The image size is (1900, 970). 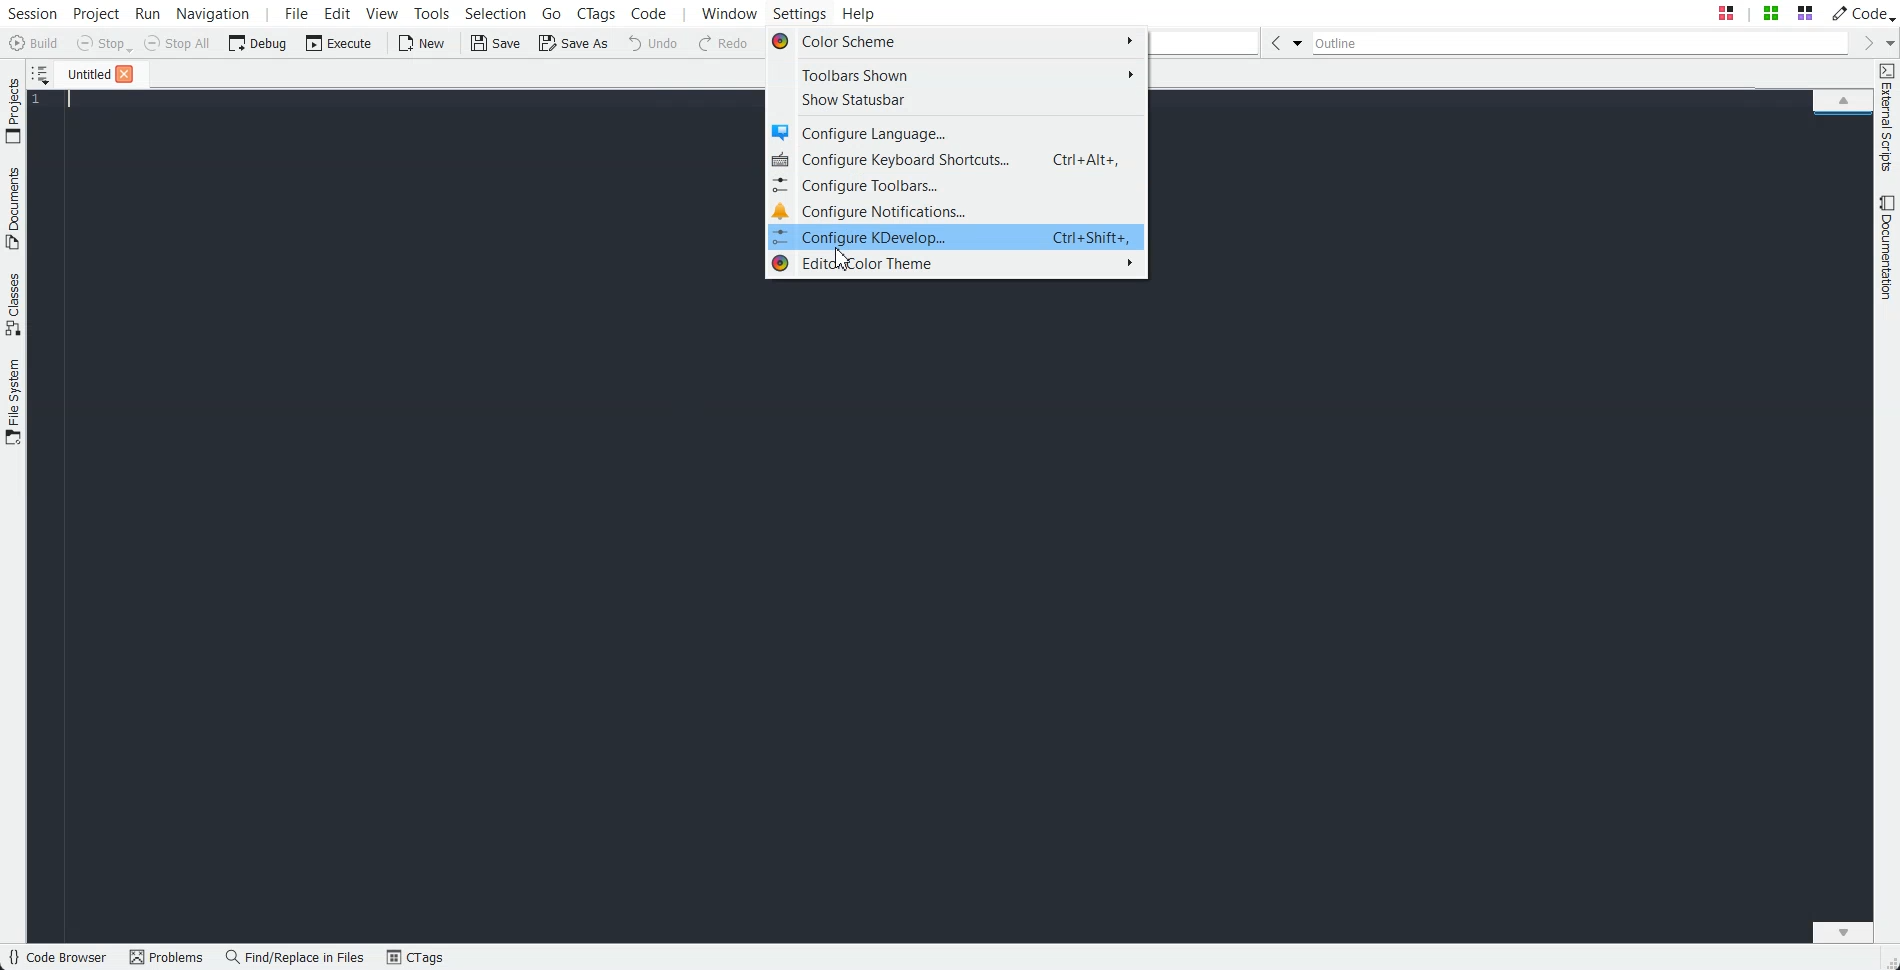 What do you see at coordinates (13, 110) in the screenshot?
I see `Project` at bounding box center [13, 110].